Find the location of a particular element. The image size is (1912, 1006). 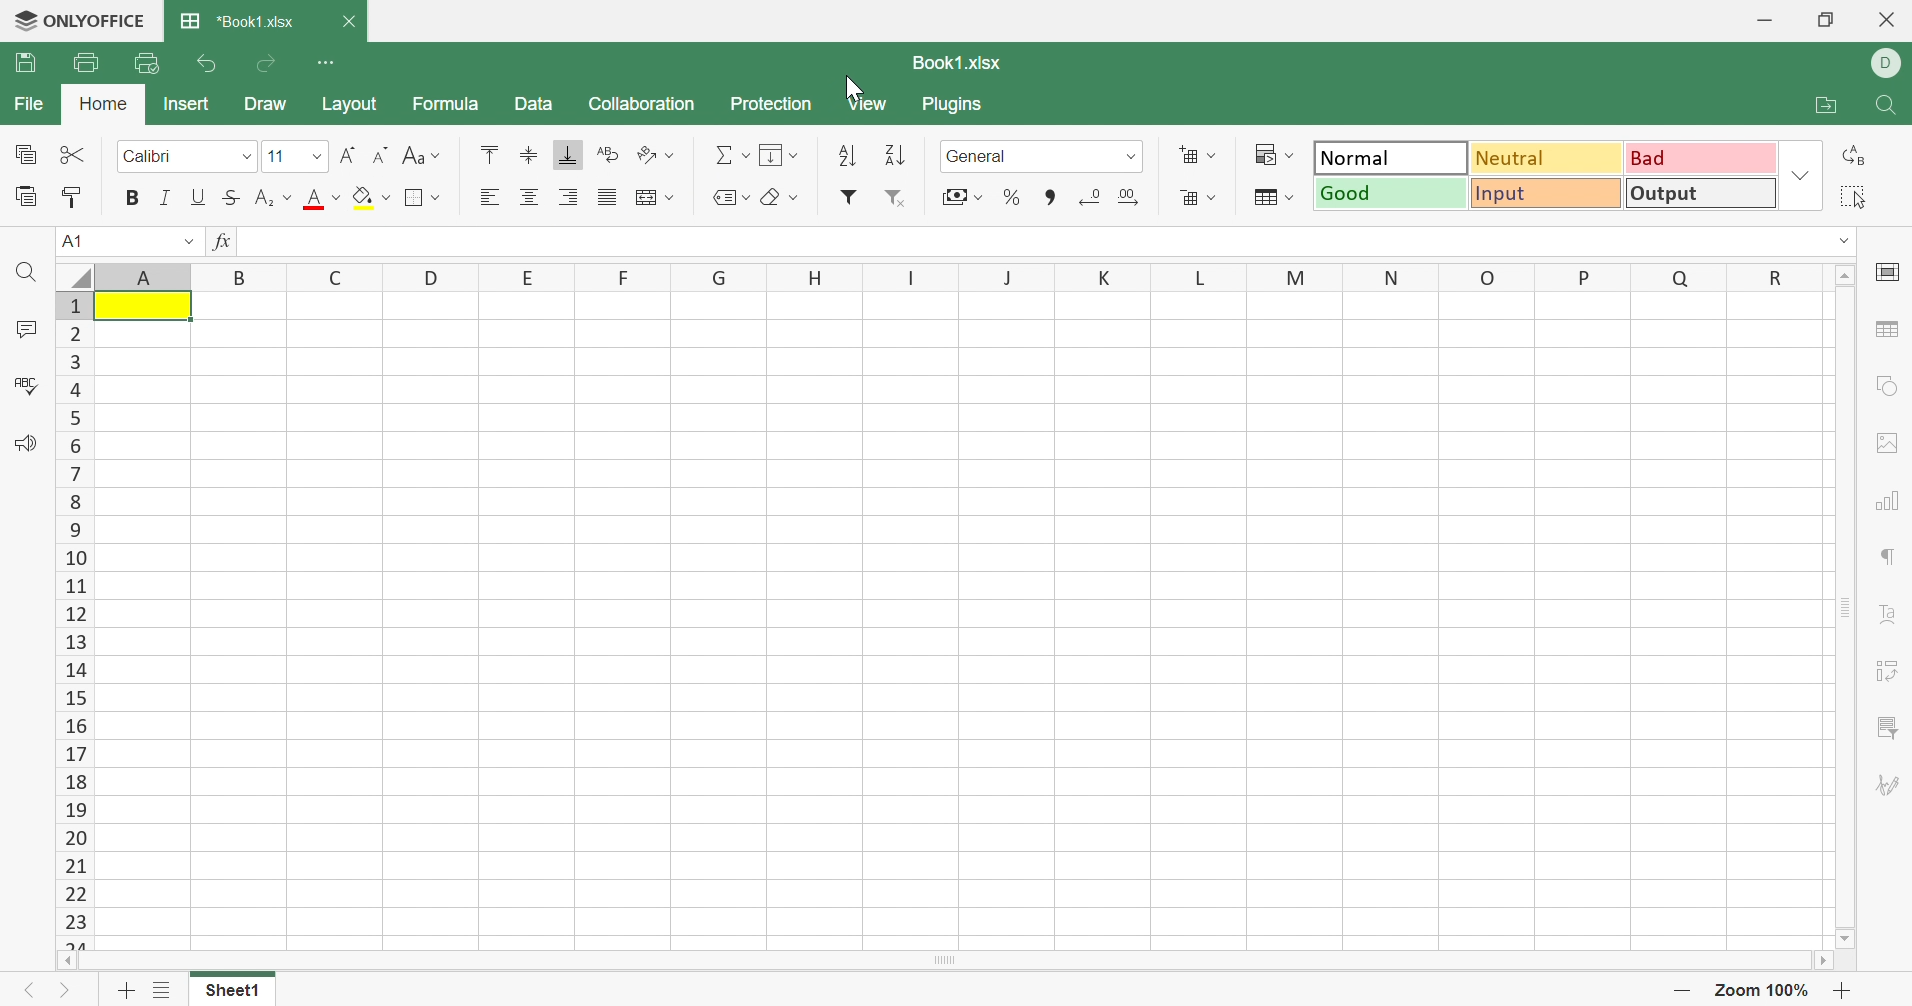

Scroll Bar is located at coordinates (1846, 606).